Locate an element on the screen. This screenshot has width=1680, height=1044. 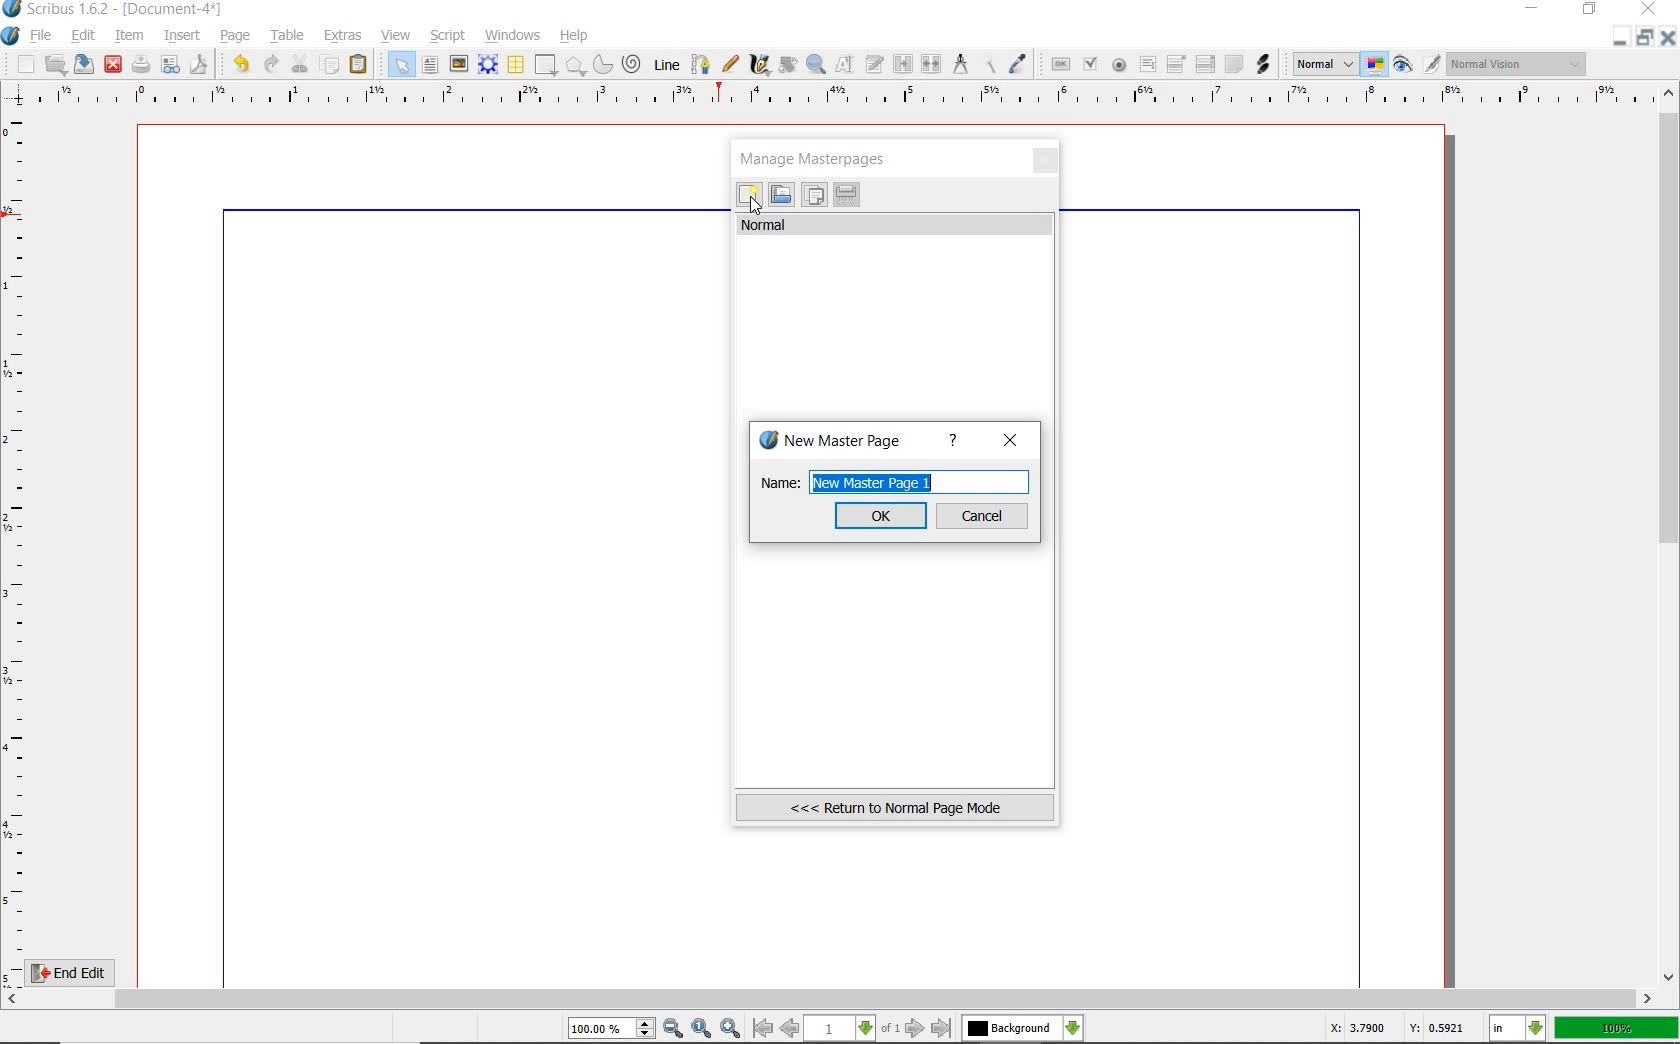
Scribus 1.6.2 - [Document-4*] is located at coordinates (114, 10).